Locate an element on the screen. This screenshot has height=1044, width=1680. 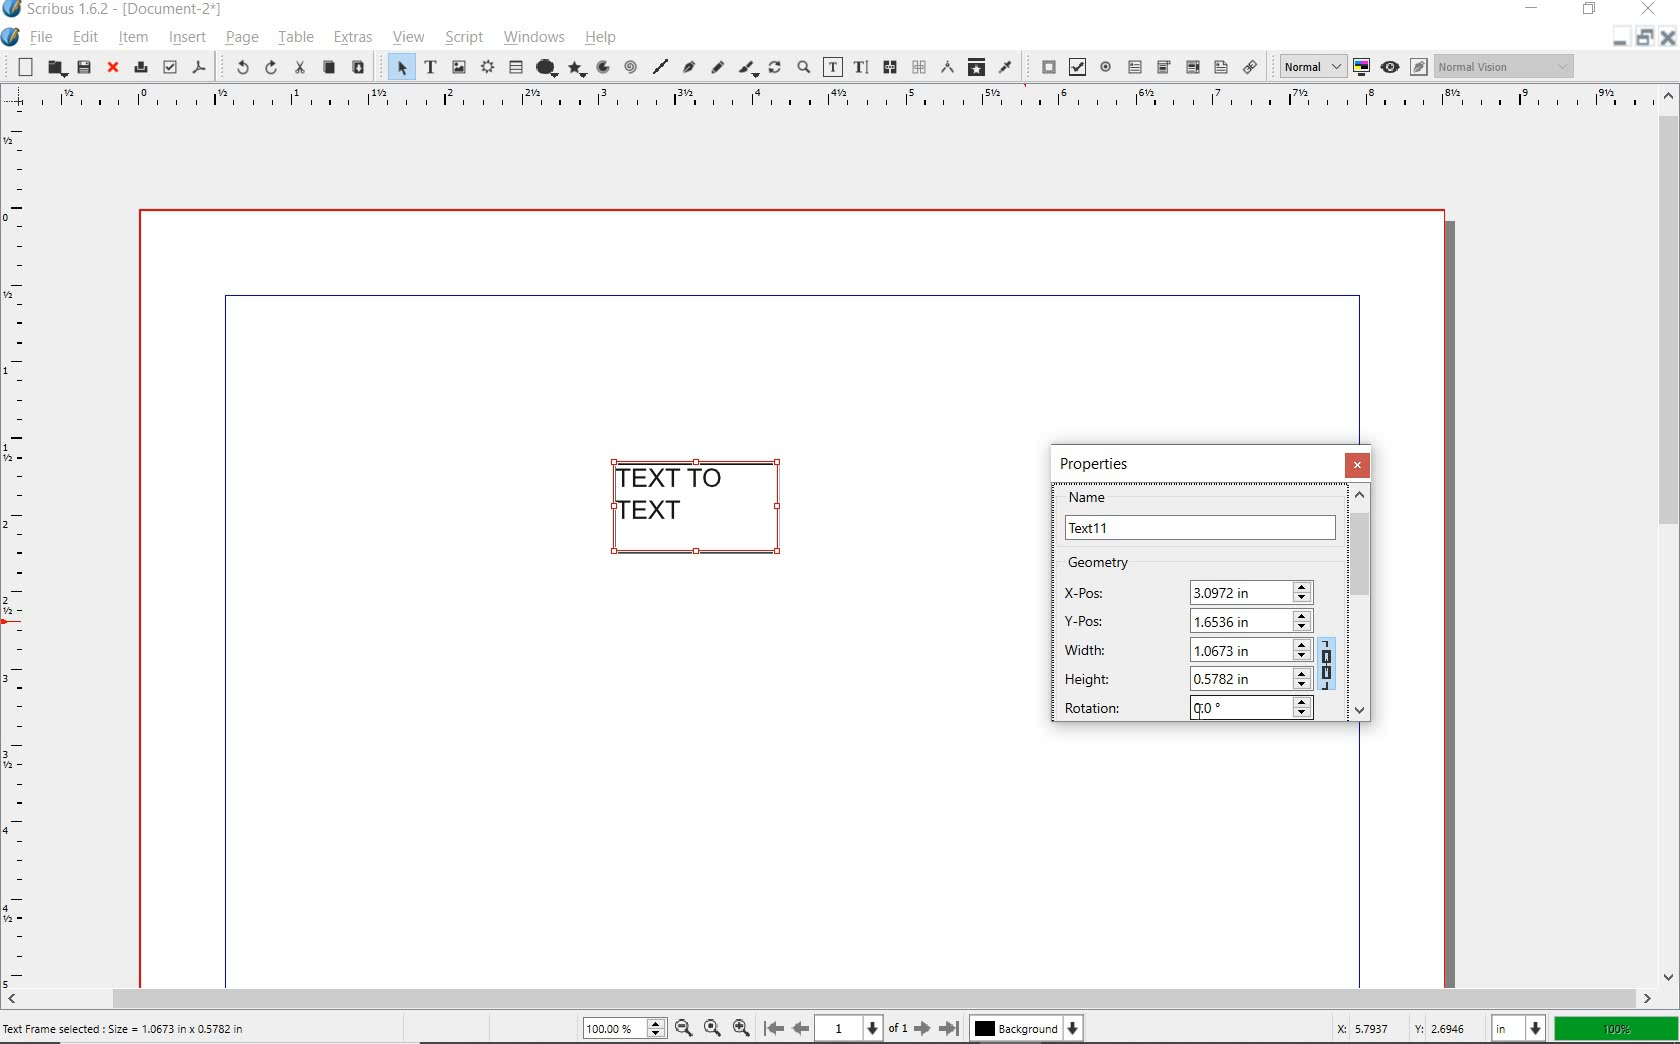
scrollbar is located at coordinates (829, 999).